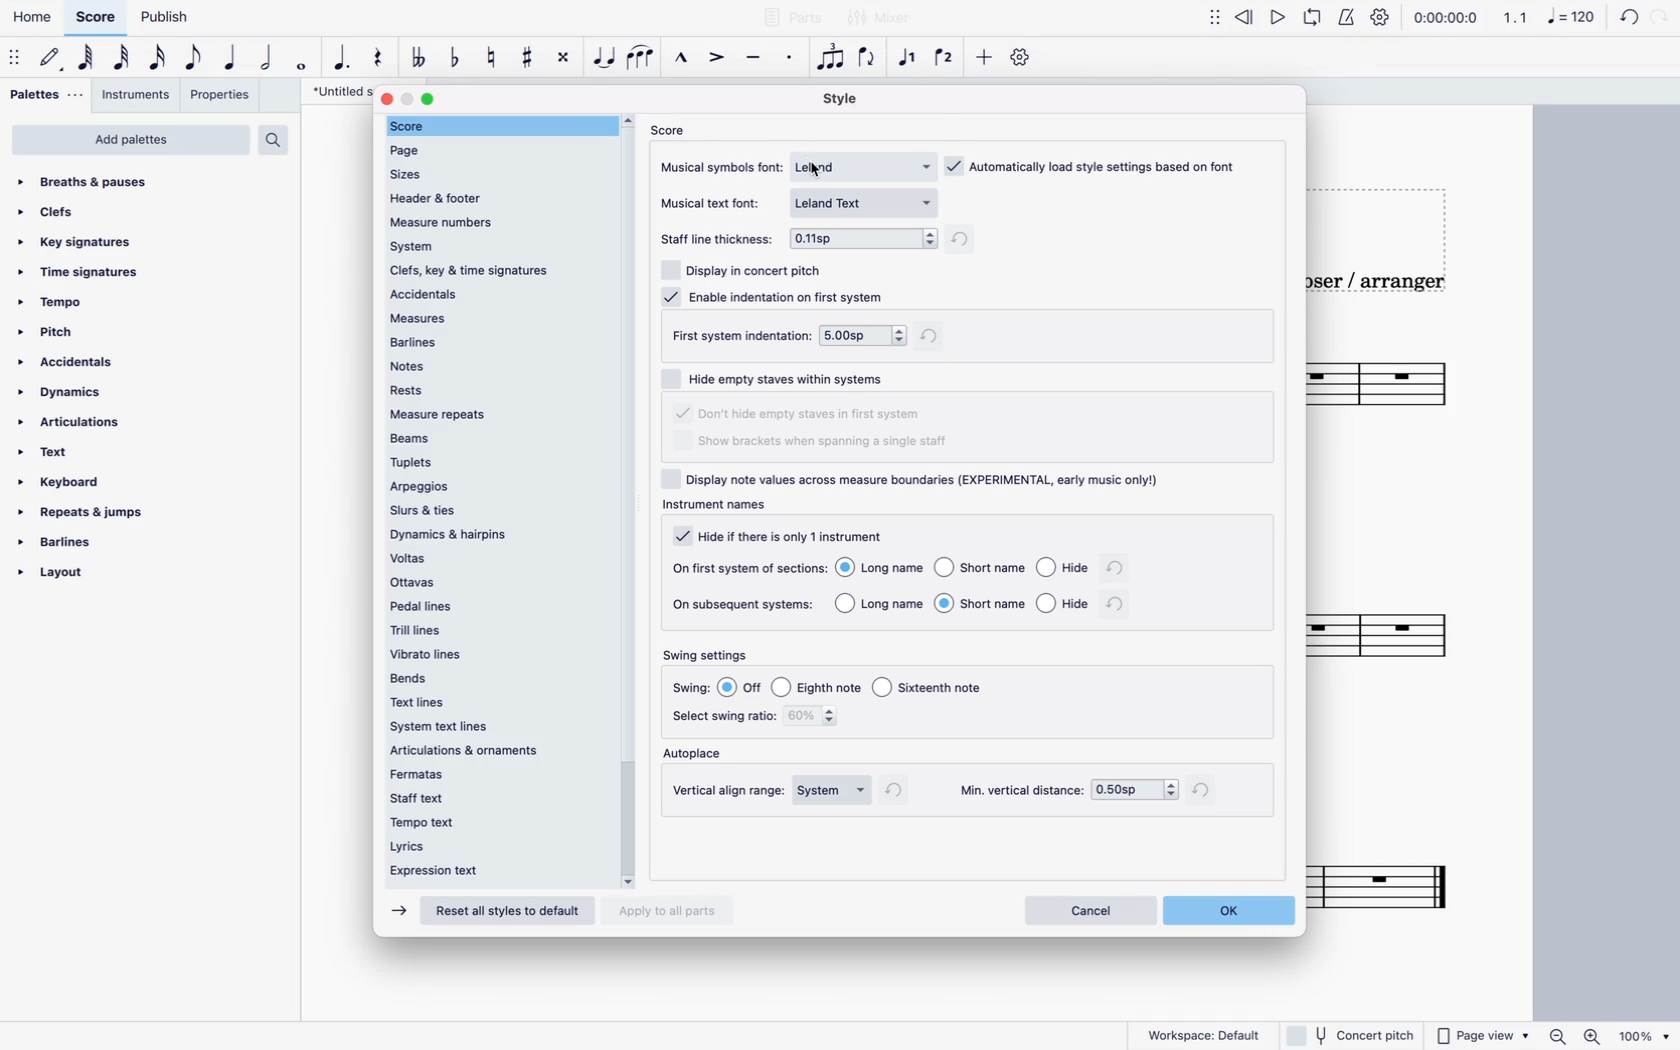  What do you see at coordinates (935, 335) in the screenshot?
I see `refresh` at bounding box center [935, 335].